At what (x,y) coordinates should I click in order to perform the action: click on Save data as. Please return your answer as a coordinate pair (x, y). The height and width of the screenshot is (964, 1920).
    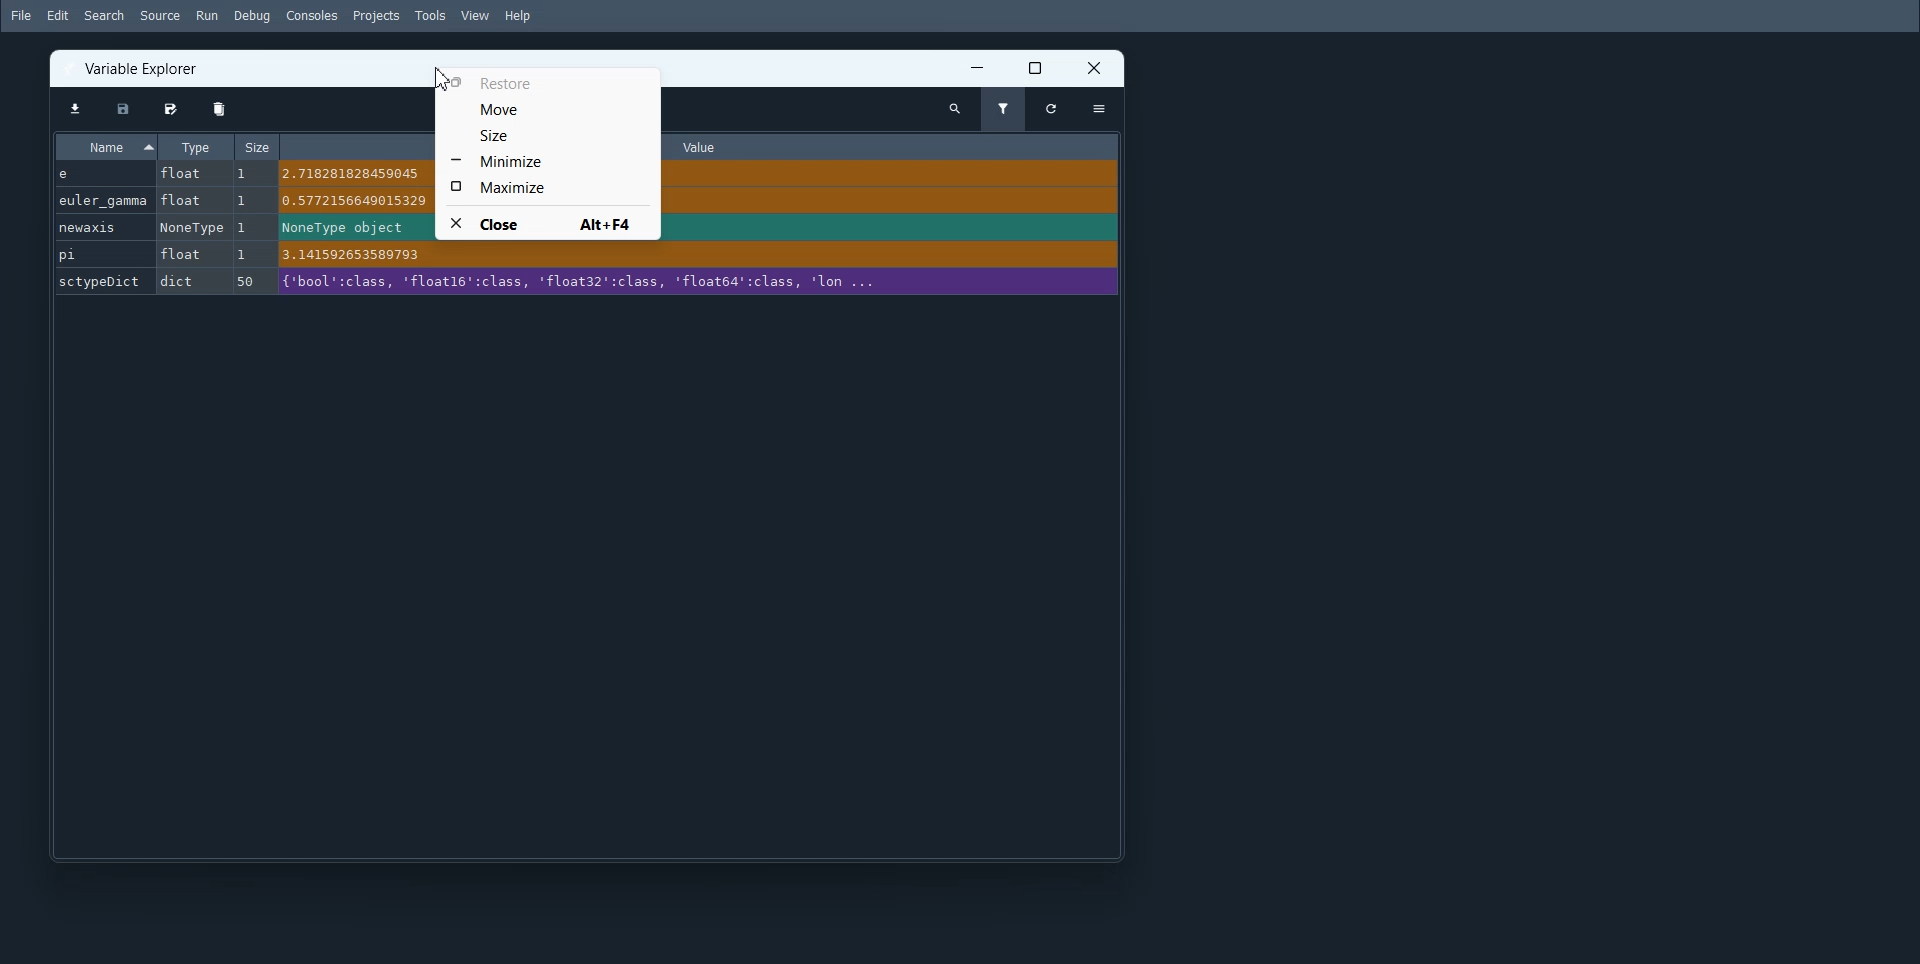
    Looking at the image, I should click on (170, 108).